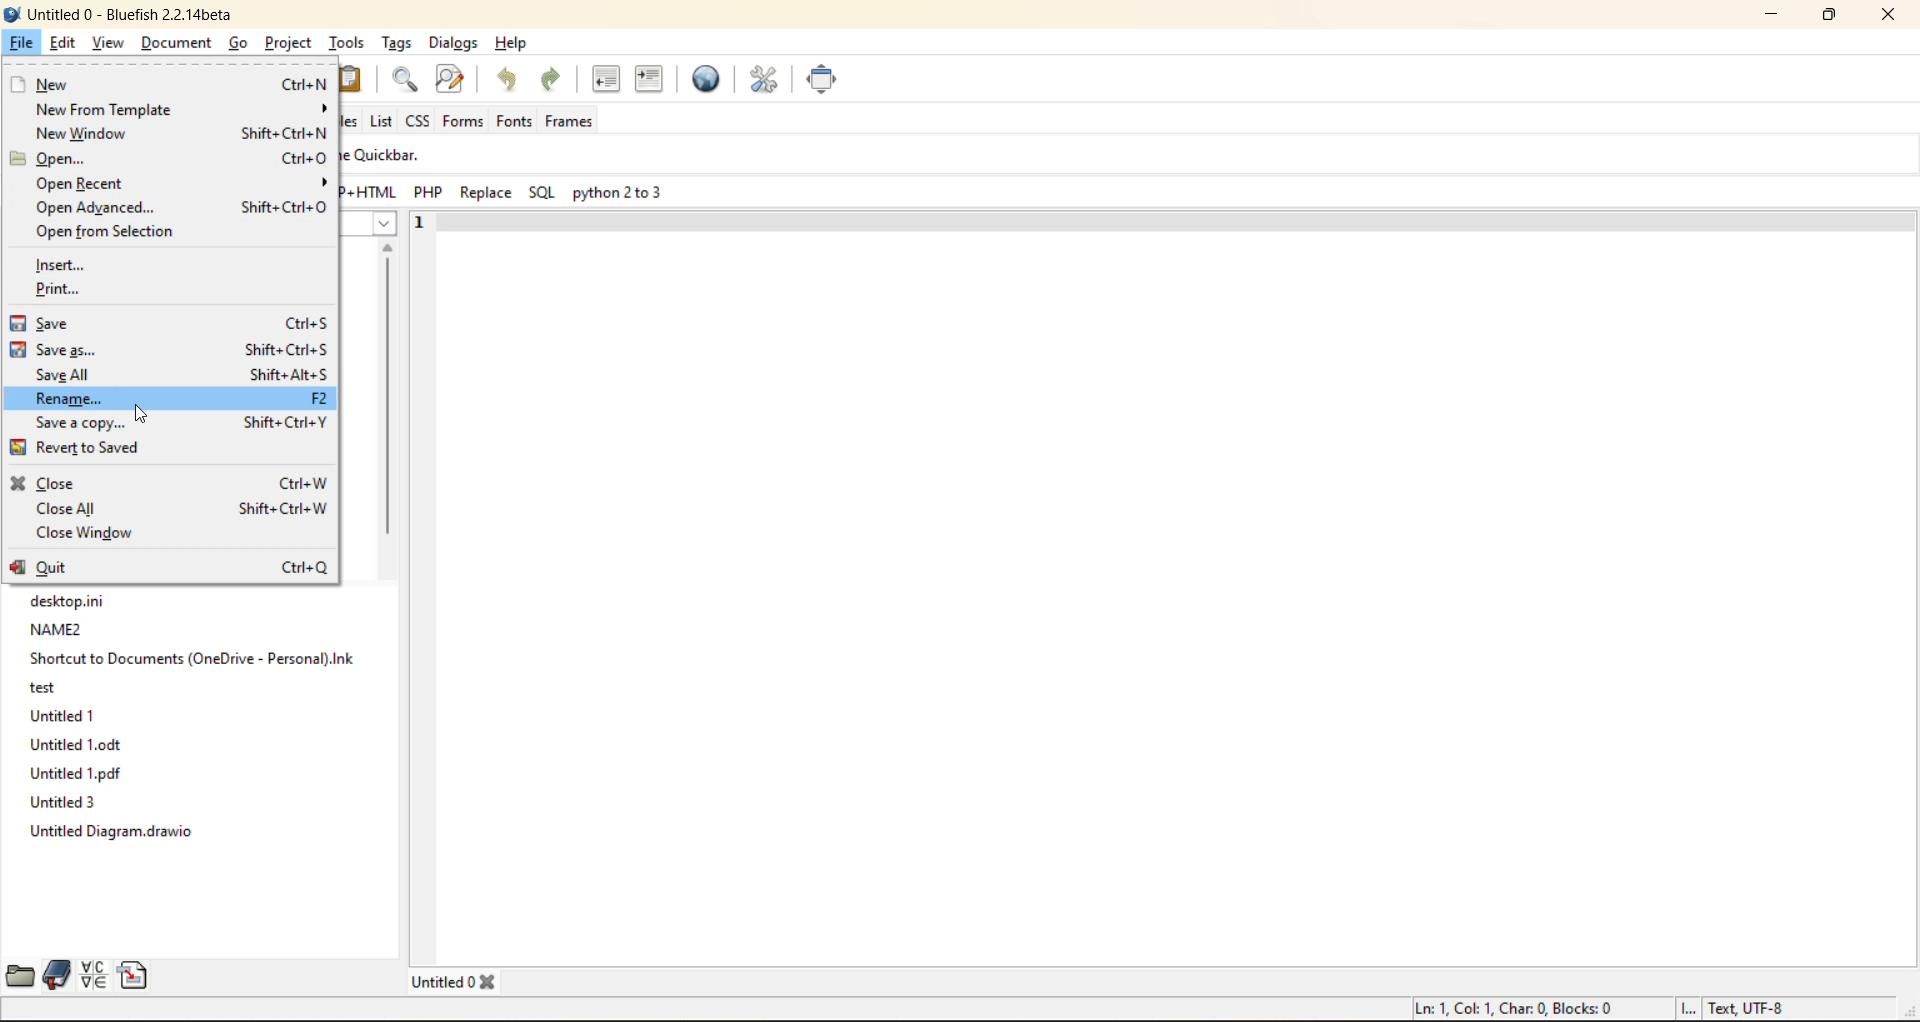 This screenshot has height=1022, width=1920. What do you see at coordinates (828, 83) in the screenshot?
I see `full screen` at bounding box center [828, 83].